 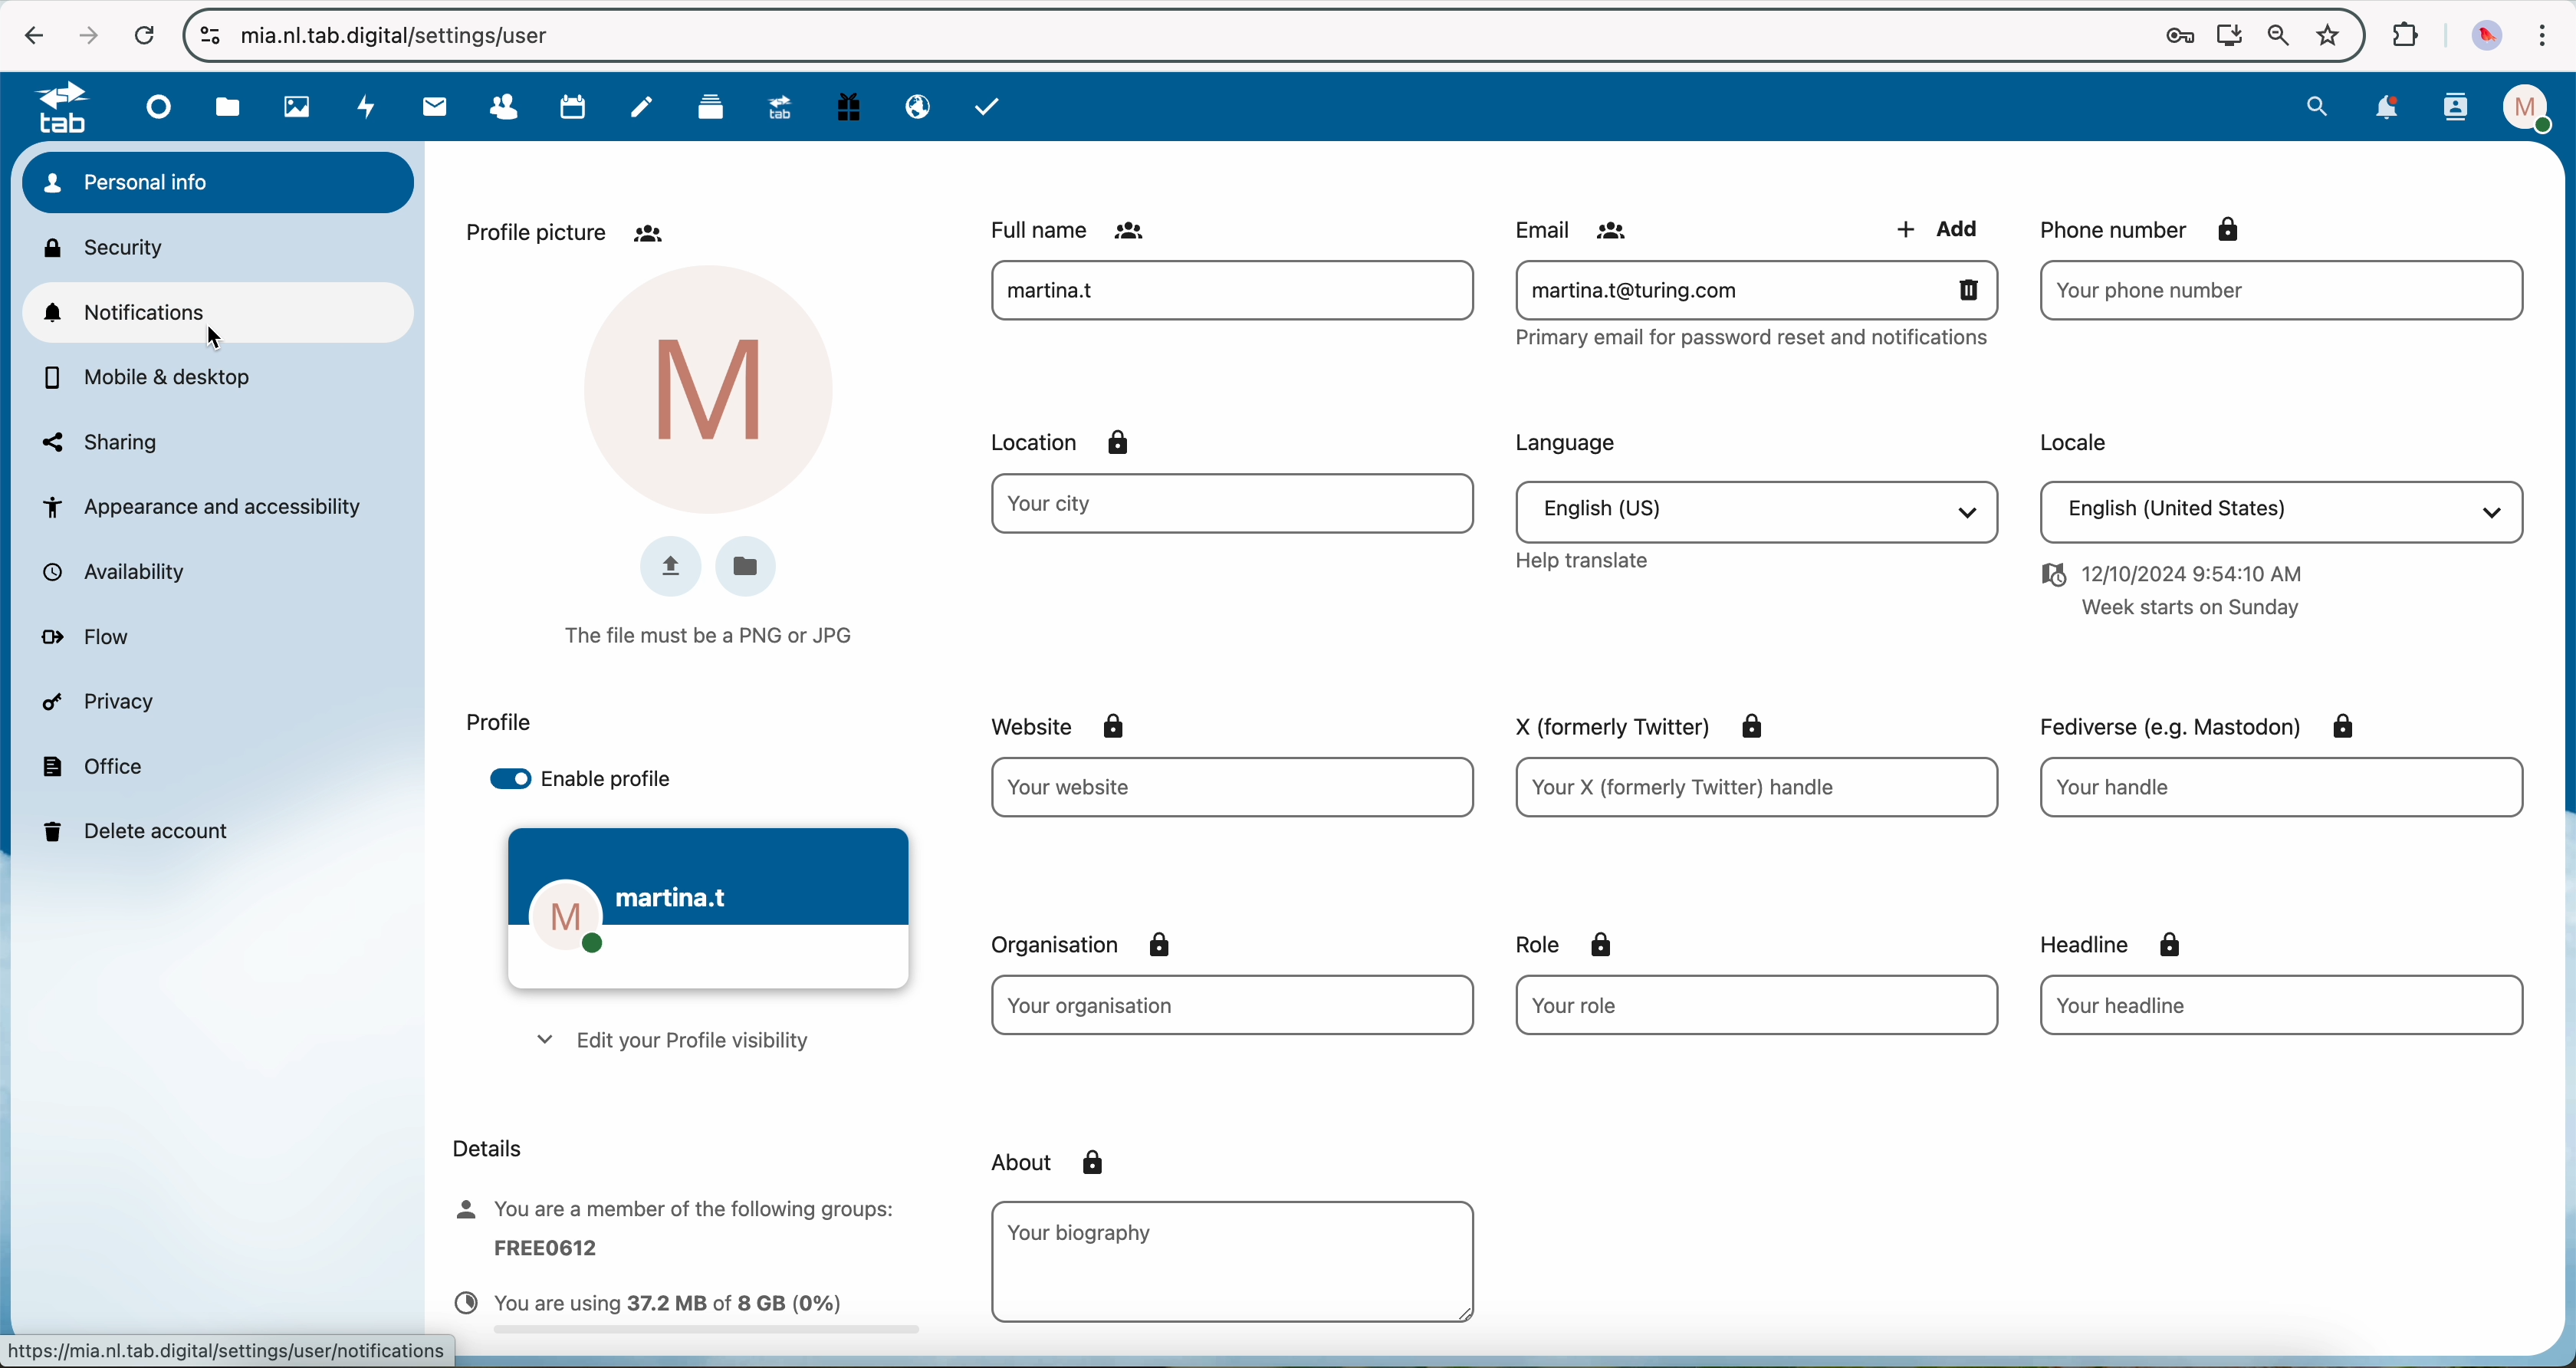 I want to click on member, so click(x=671, y=1228).